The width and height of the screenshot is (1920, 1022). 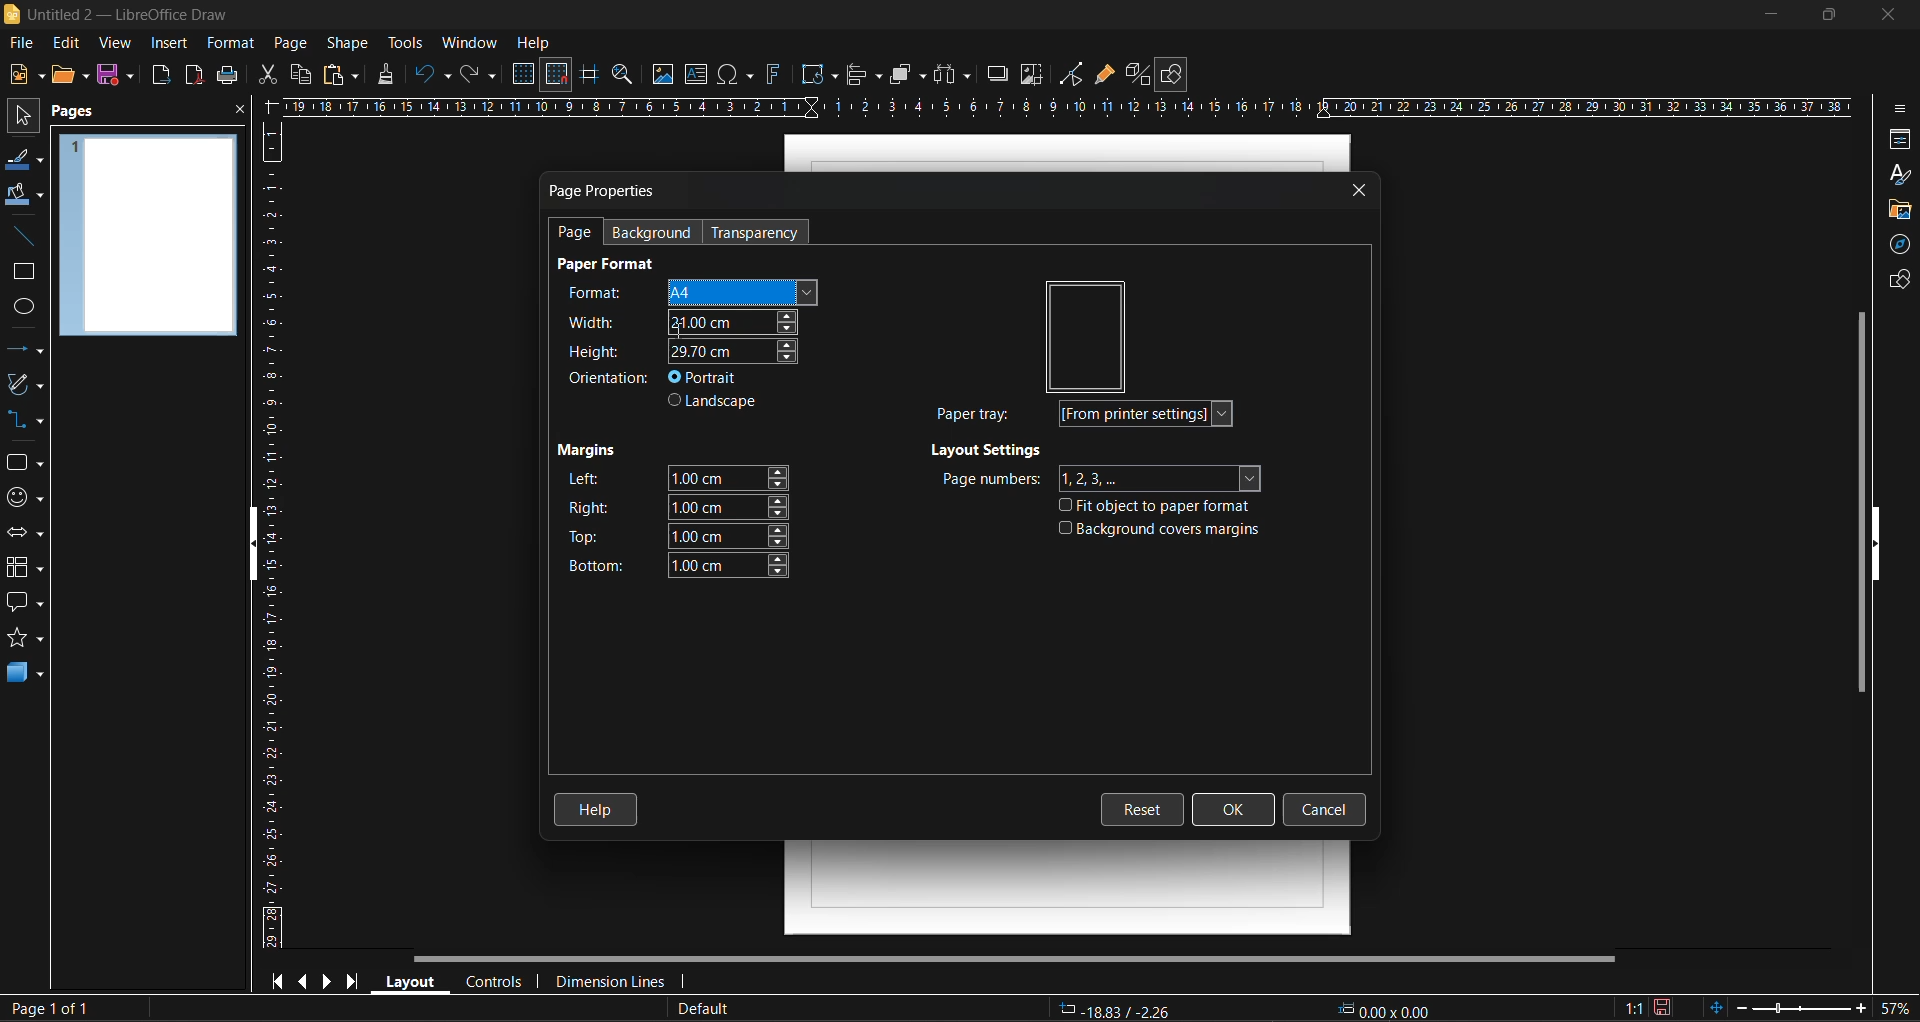 What do you see at coordinates (25, 119) in the screenshot?
I see `select` at bounding box center [25, 119].